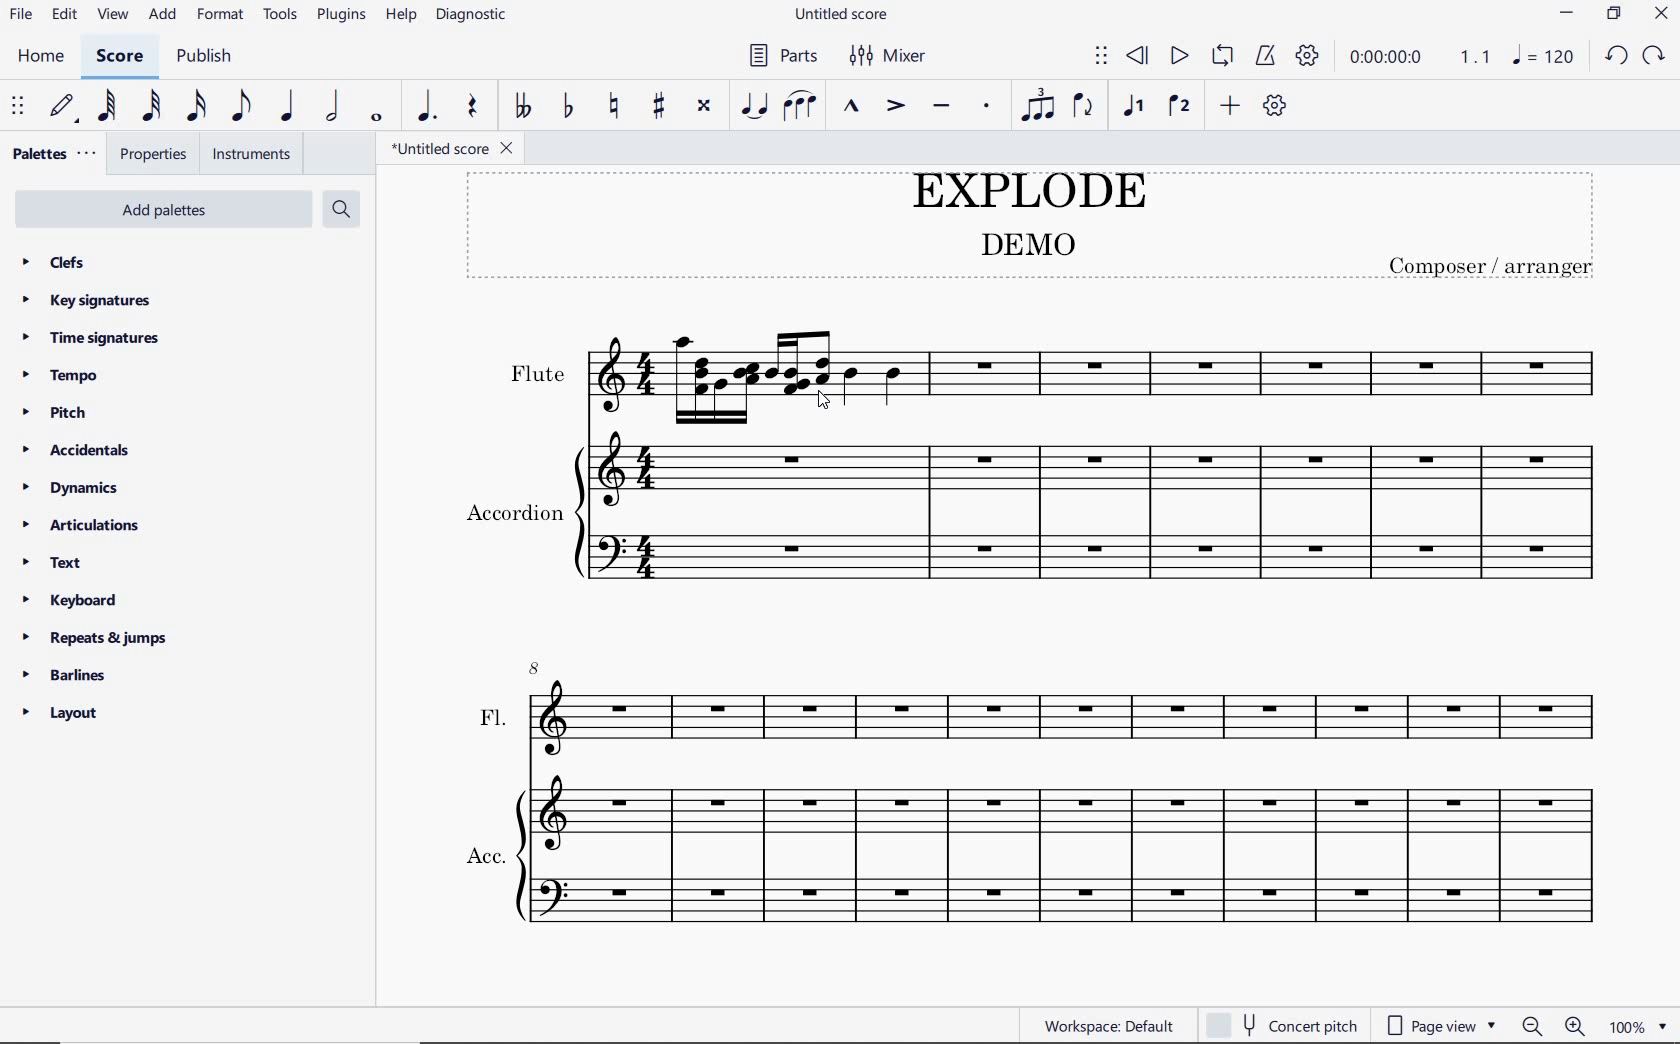 The width and height of the screenshot is (1680, 1044). What do you see at coordinates (54, 261) in the screenshot?
I see `clefs` at bounding box center [54, 261].